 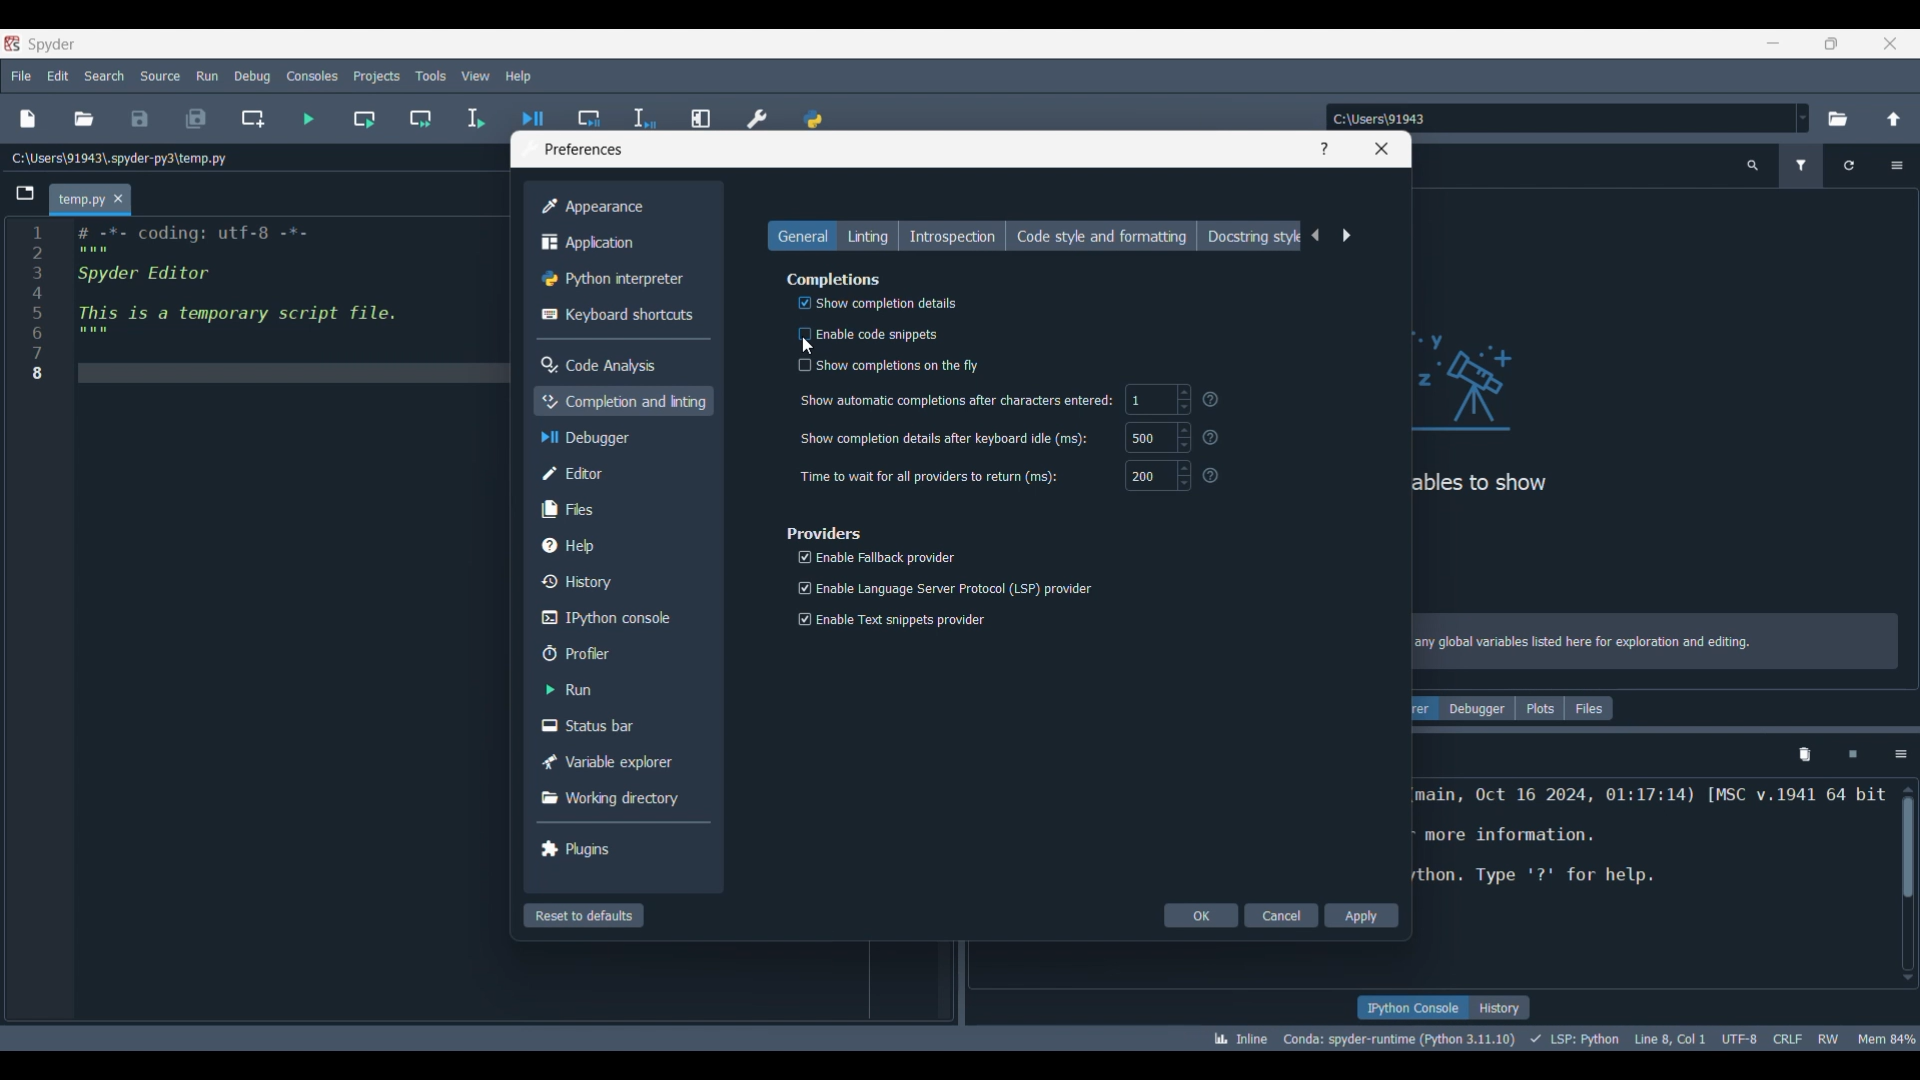 What do you see at coordinates (622, 437) in the screenshot?
I see `Debugger` at bounding box center [622, 437].